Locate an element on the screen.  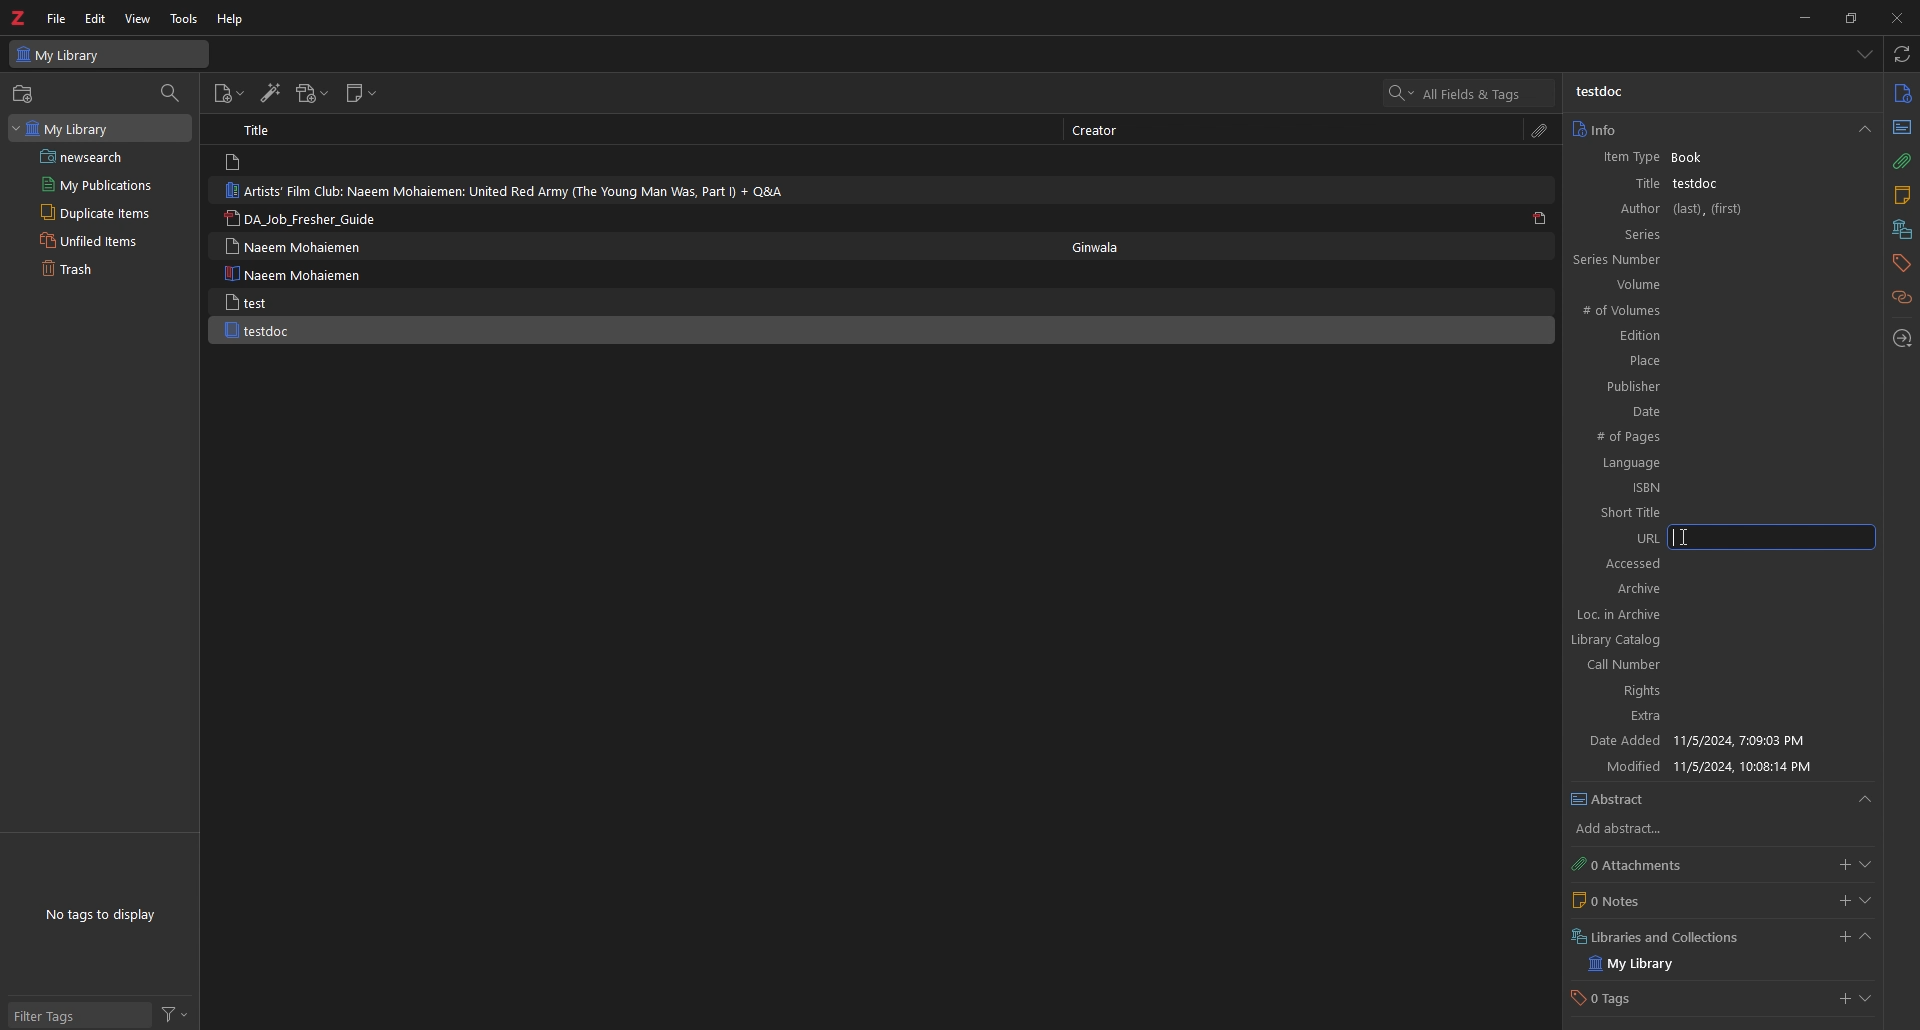
my library is located at coordinates (100, 128).